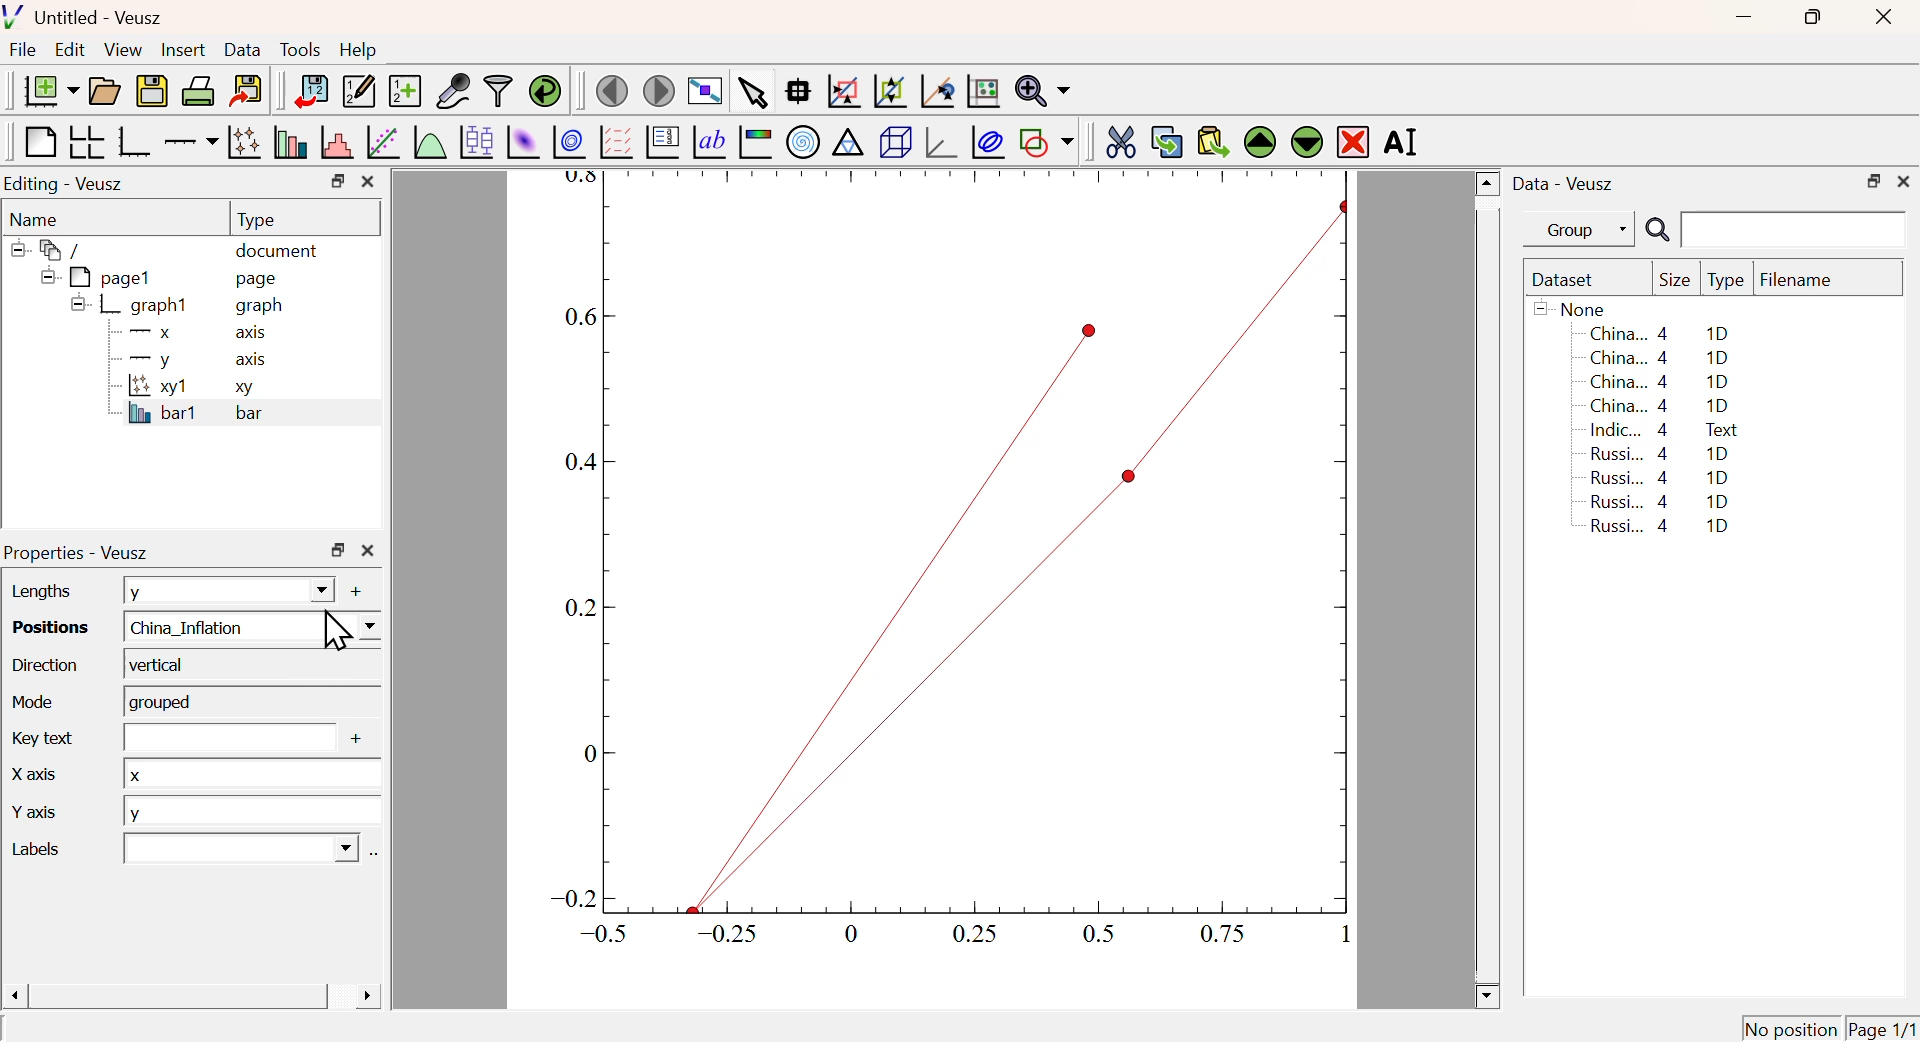  I want to click on Restore Down, so click(337, 181).